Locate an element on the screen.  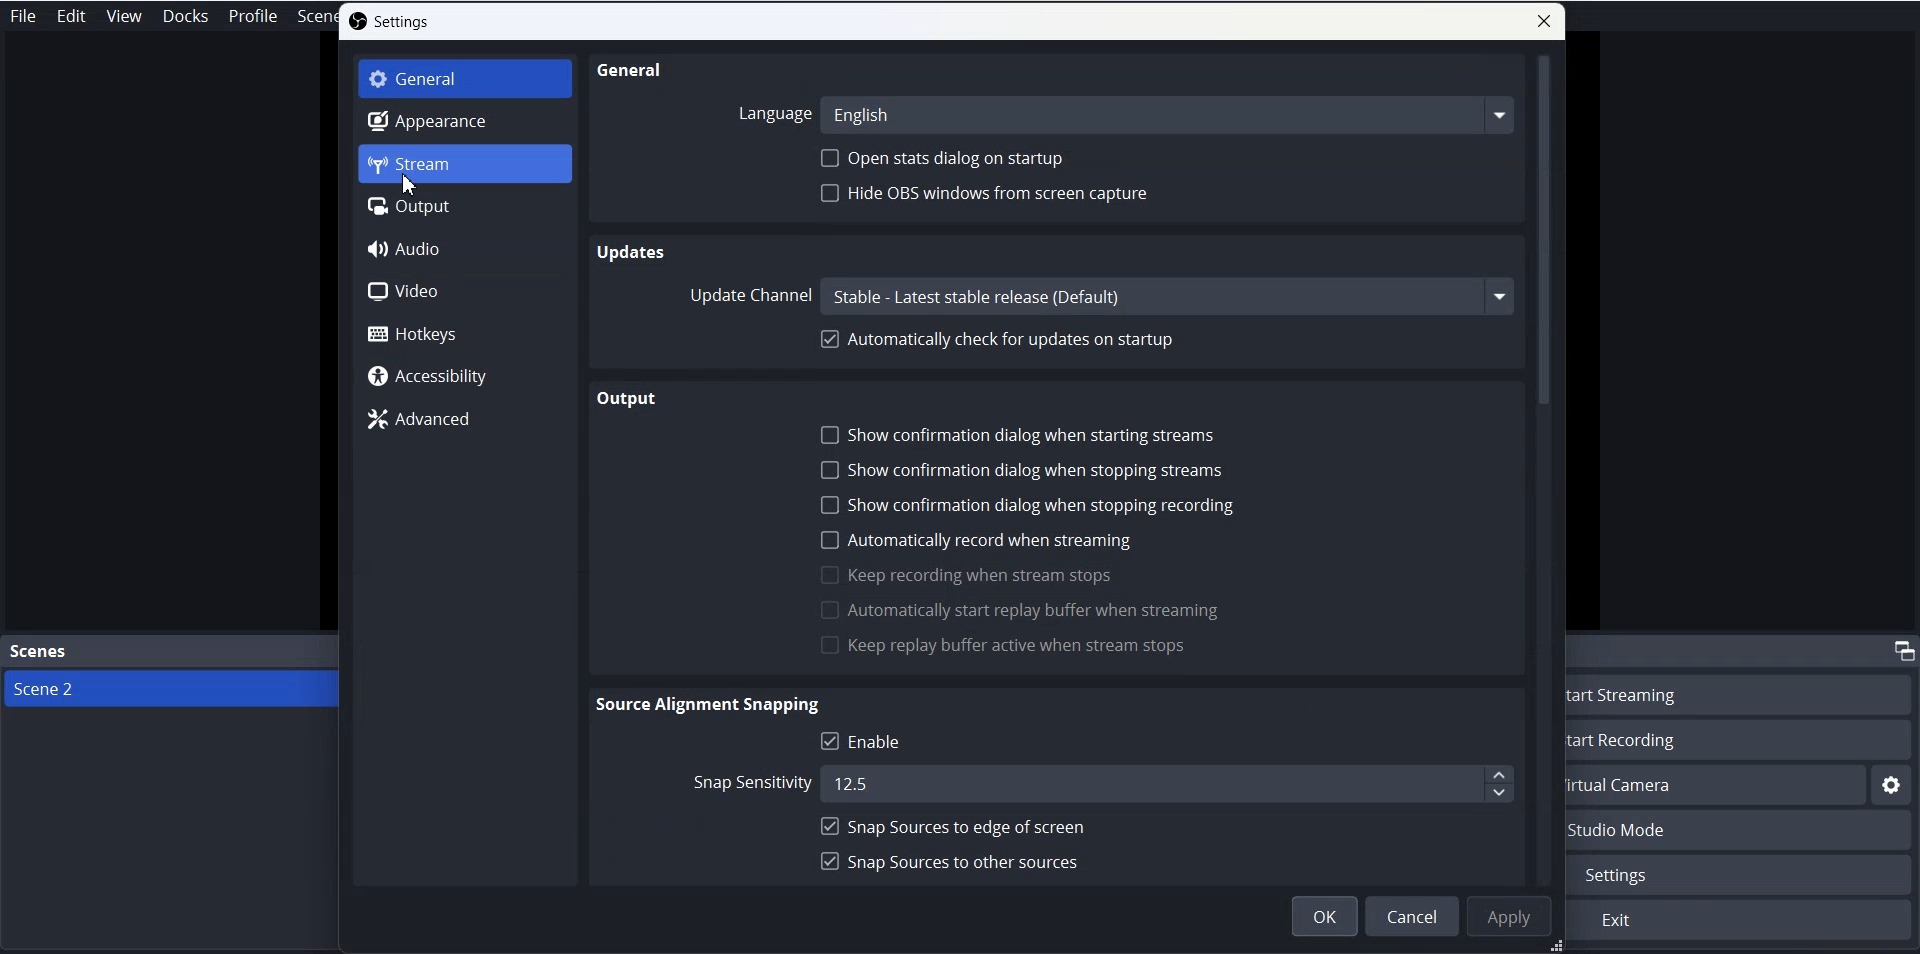
Scenes is located at coordinates (170, 653).